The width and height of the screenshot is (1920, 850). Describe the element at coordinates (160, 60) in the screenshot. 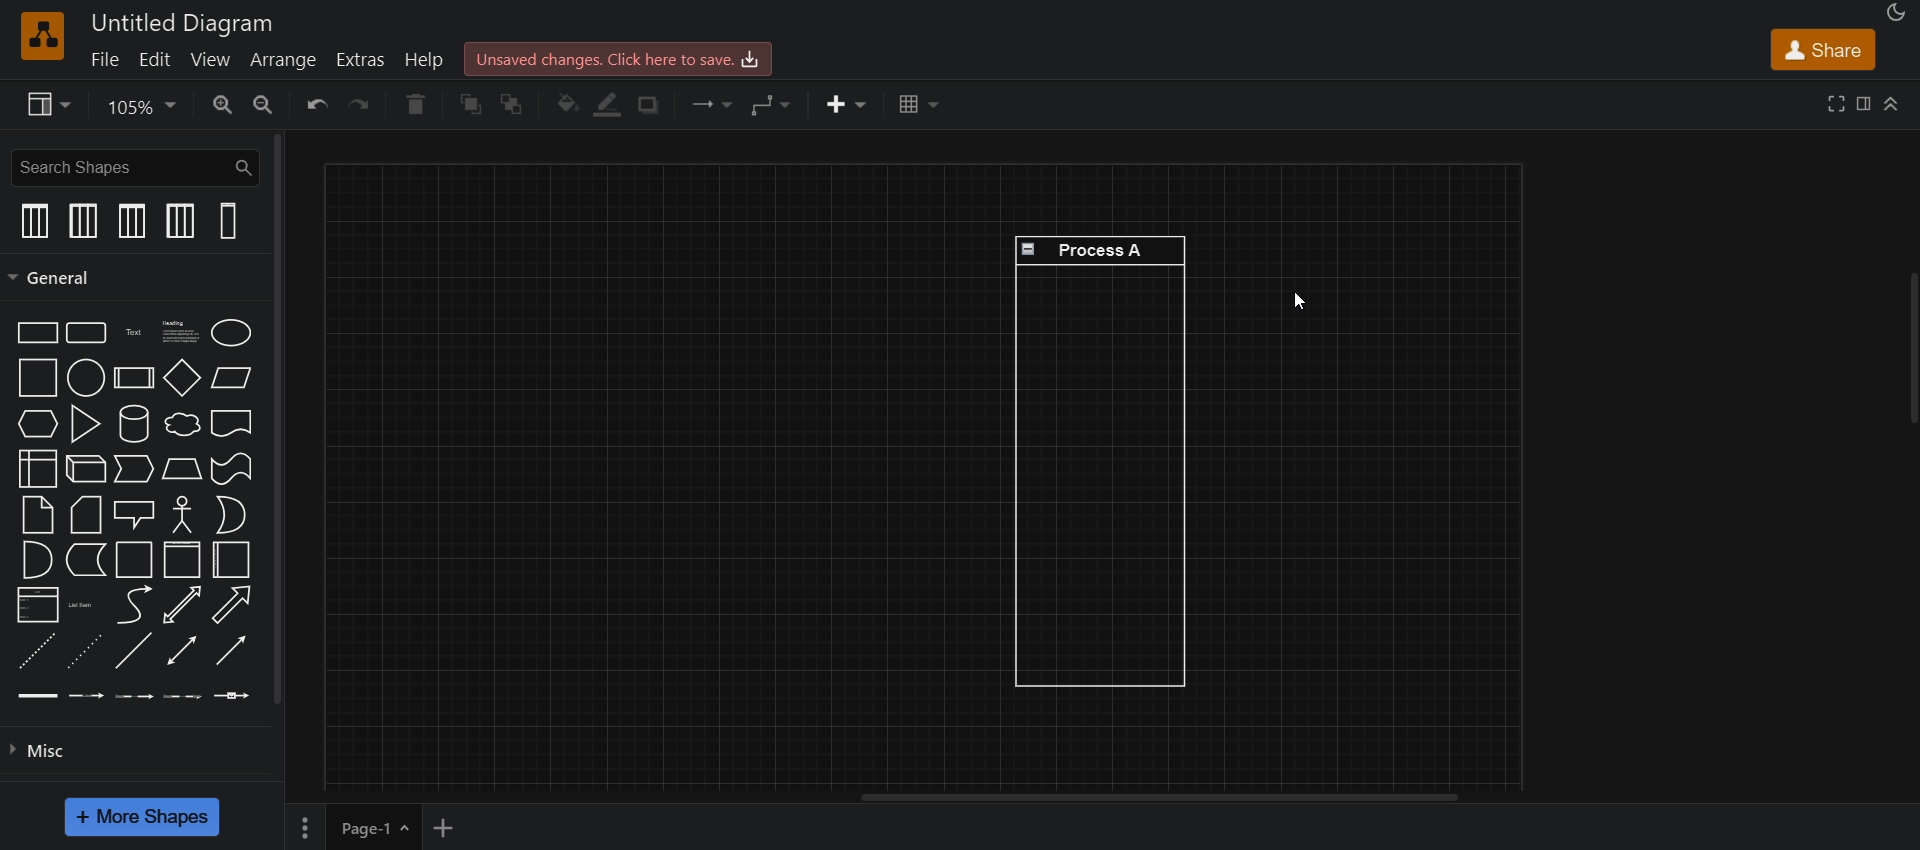

I see `edit` at that location.